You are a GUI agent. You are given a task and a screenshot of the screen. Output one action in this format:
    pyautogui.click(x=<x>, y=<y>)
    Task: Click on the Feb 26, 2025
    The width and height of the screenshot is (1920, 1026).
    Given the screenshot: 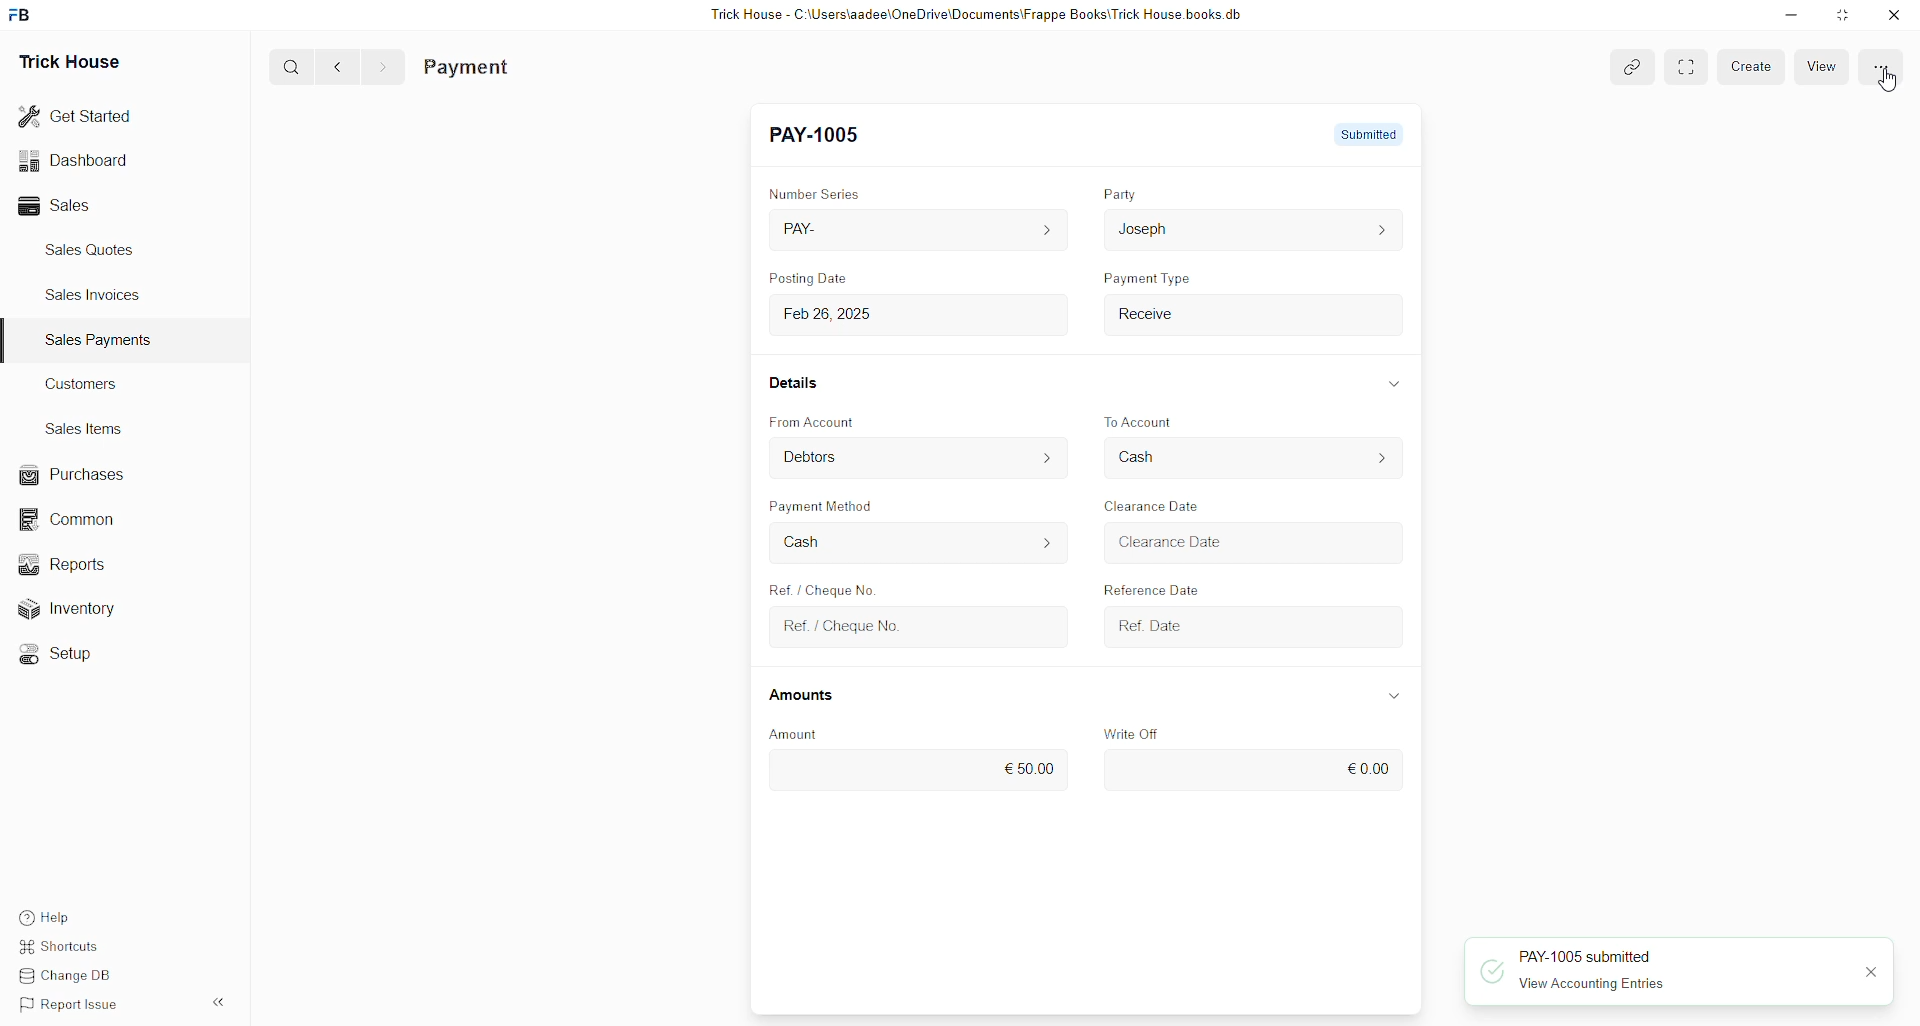 What is the action you would take?
    pyautogui.click(x=921, y=316)
    